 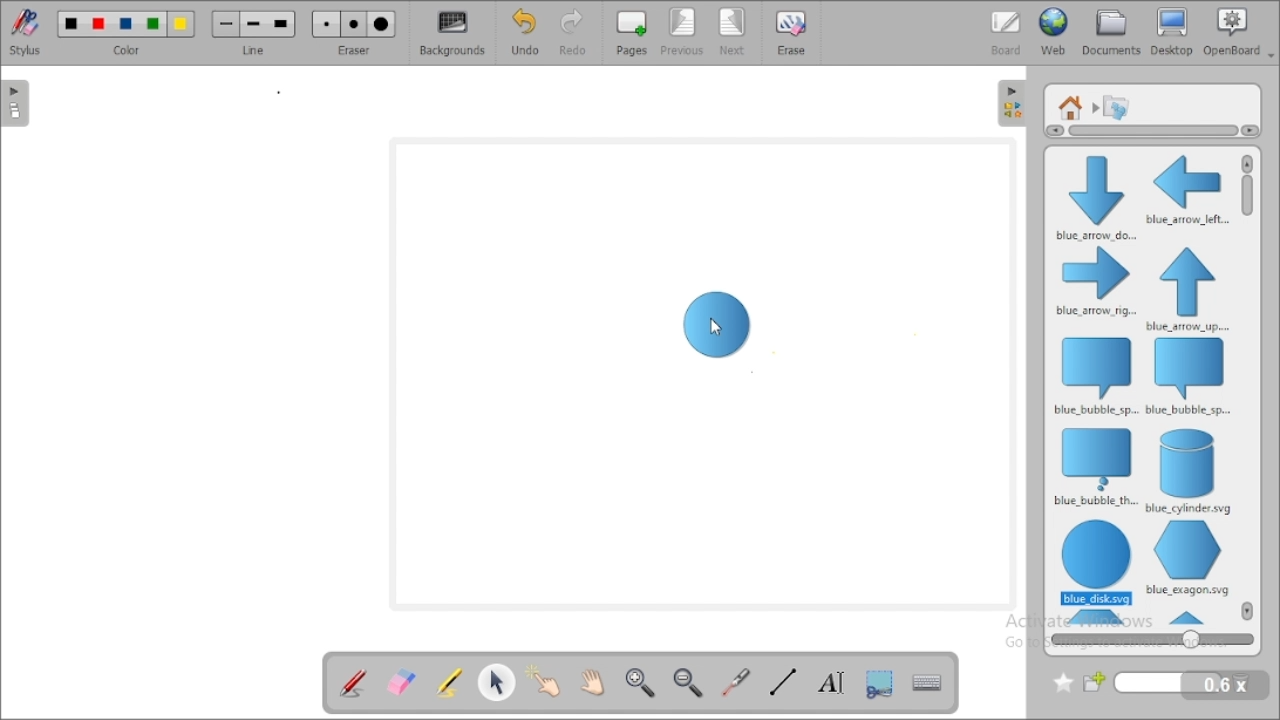 What do you see at coordinates (1094, 375) in the screenshot?
I see `blue bubble speak` at bounding box center [1094, 375].